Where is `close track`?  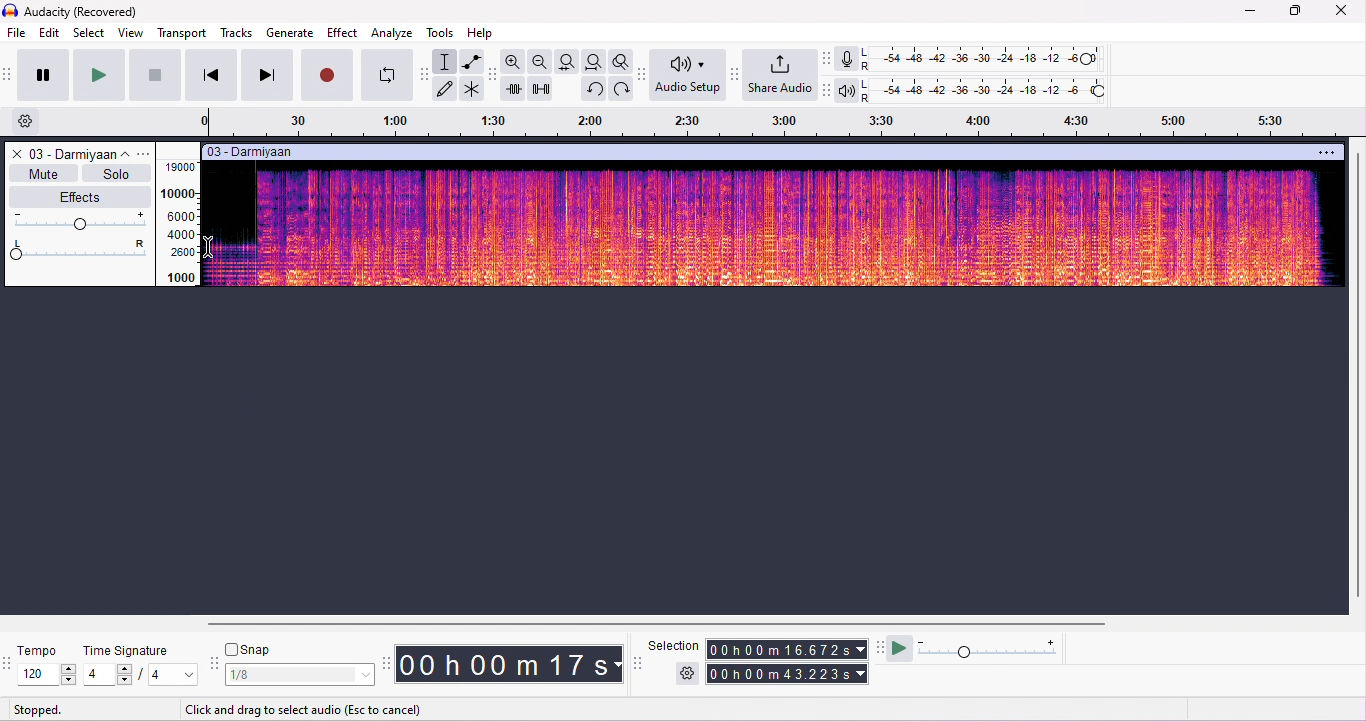
close track is located at coordinates (15, 153).